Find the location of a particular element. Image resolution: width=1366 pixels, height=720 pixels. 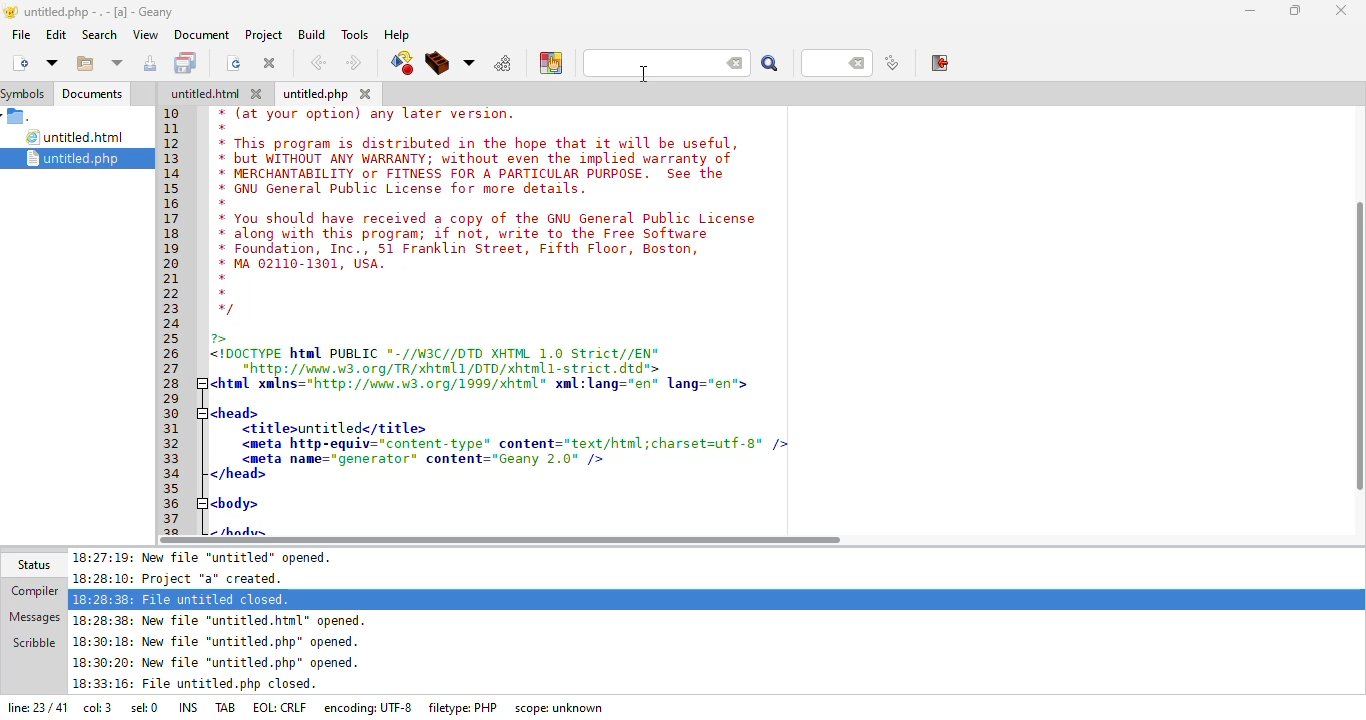

15 is located at coordinates (178, 190).